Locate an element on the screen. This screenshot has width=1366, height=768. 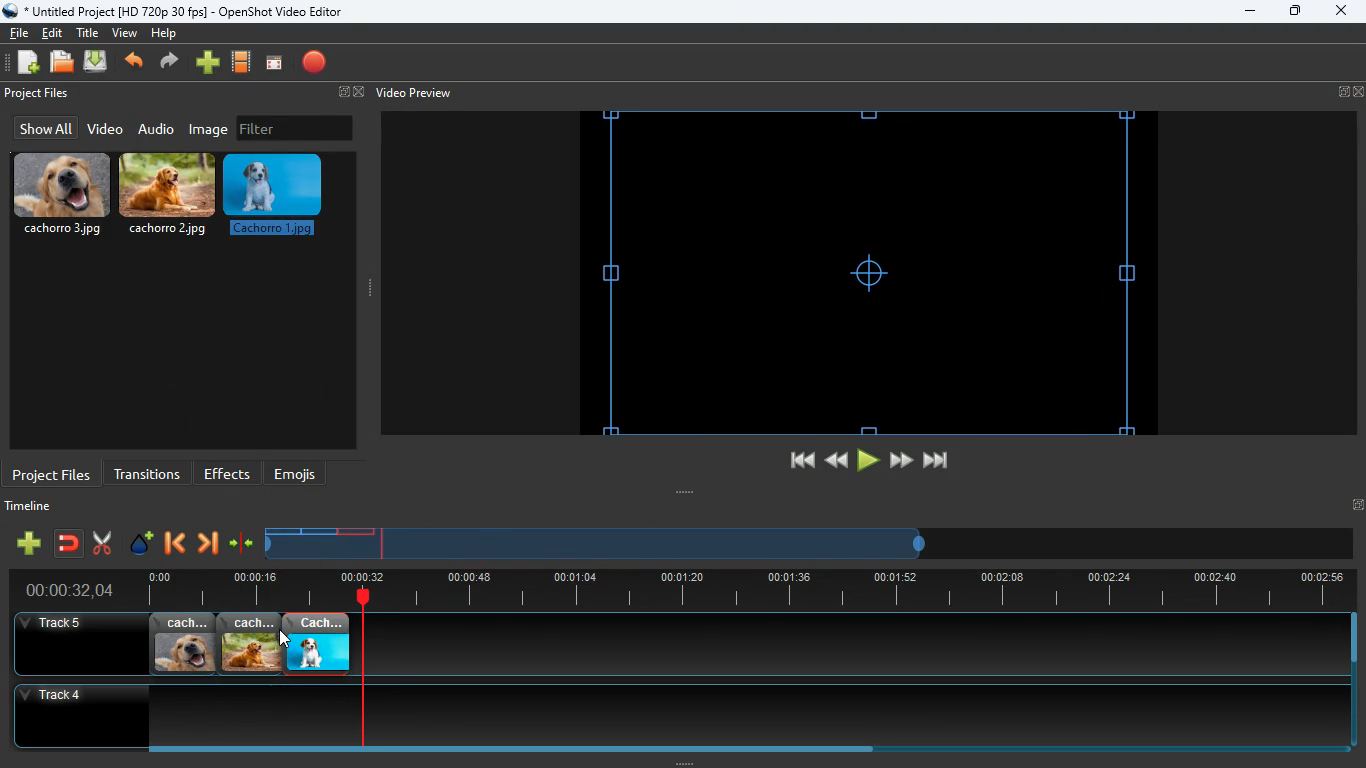
forward is located at coordinates (172, 63).